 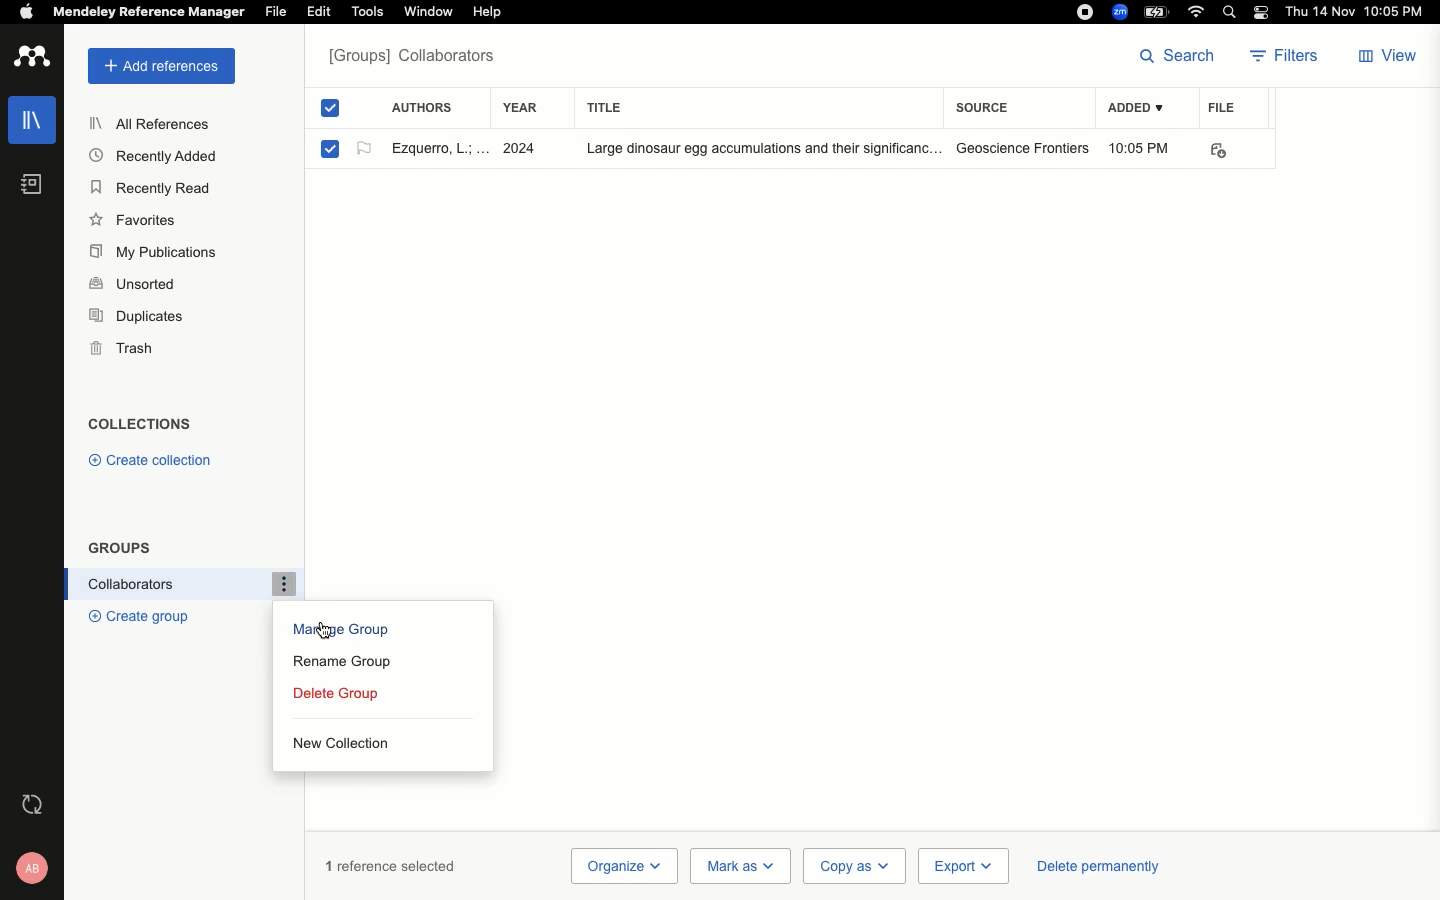 What do you see at coordinates (486, 13) in the screenshot?
I see `Help` at bounding box center [486, 13].